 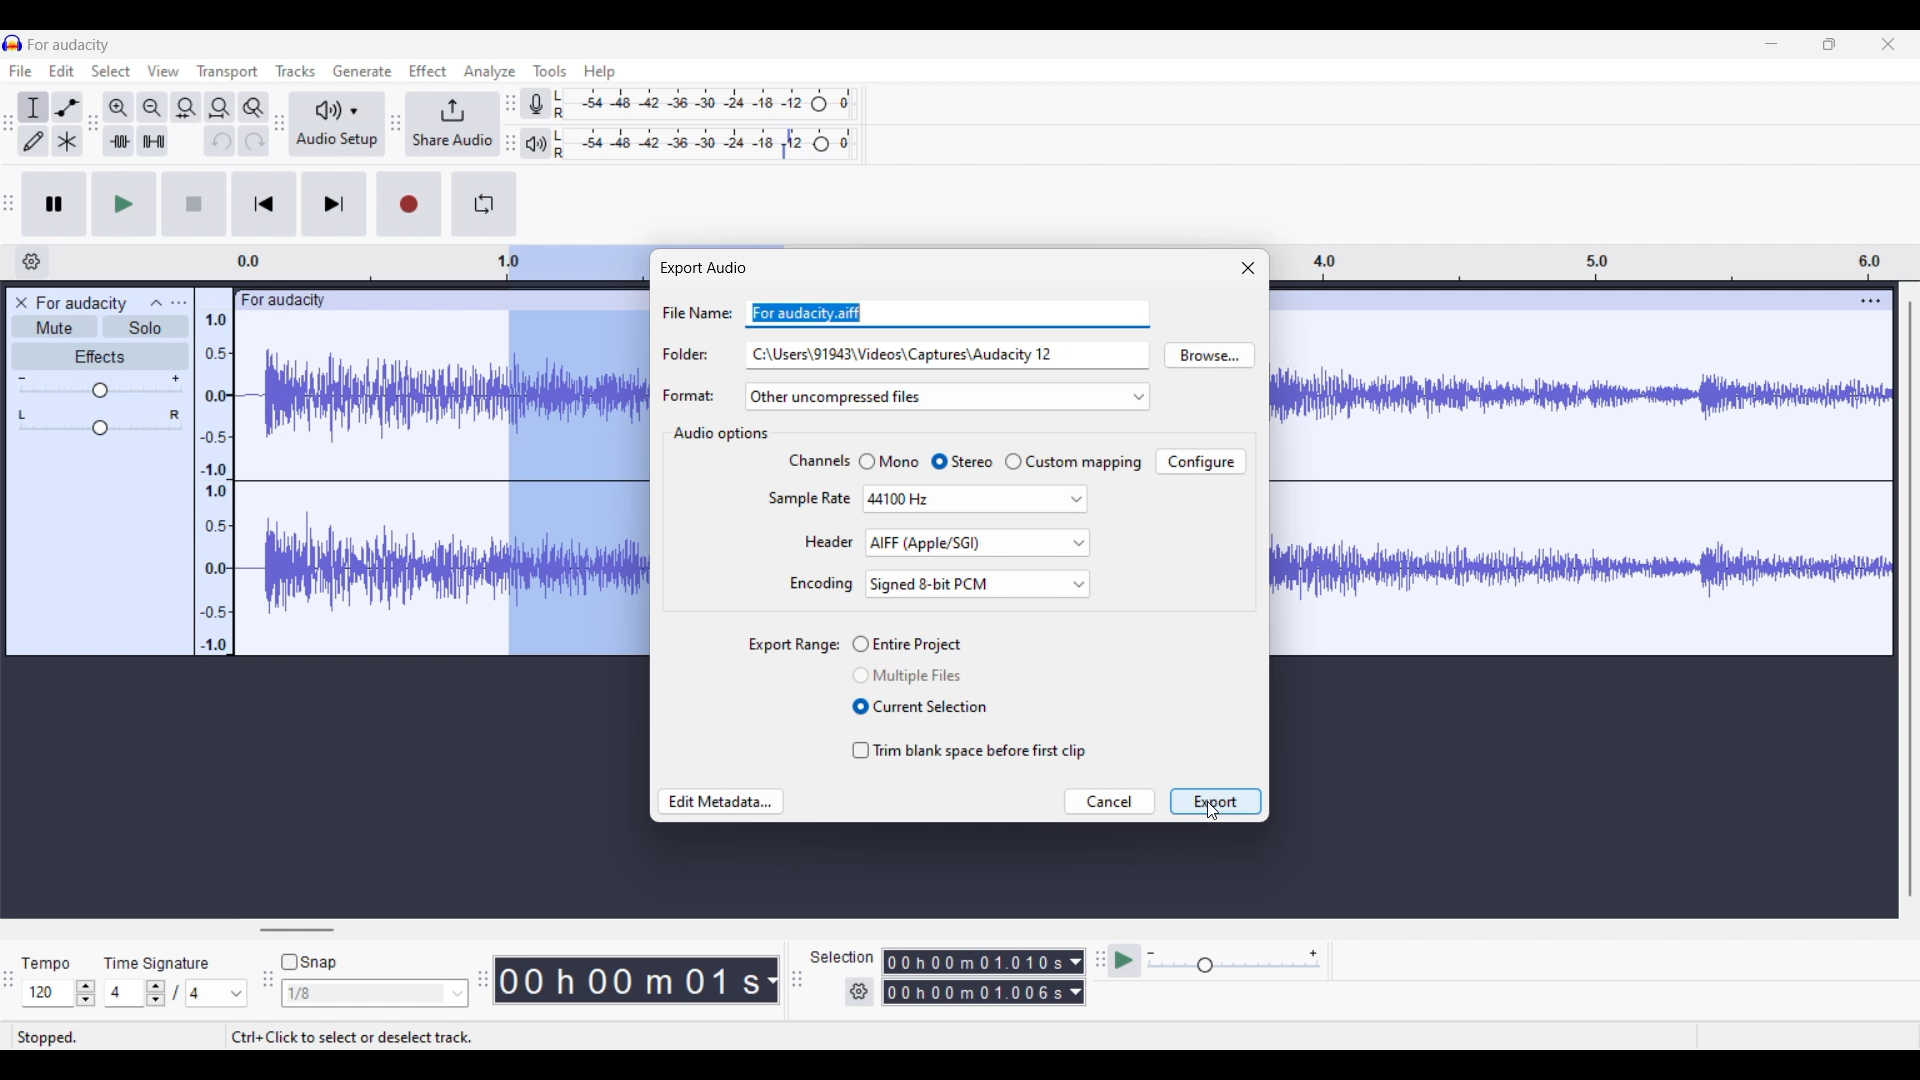 I want to click on Scale to measure intenssity of sound, so click(x=215, y=483).